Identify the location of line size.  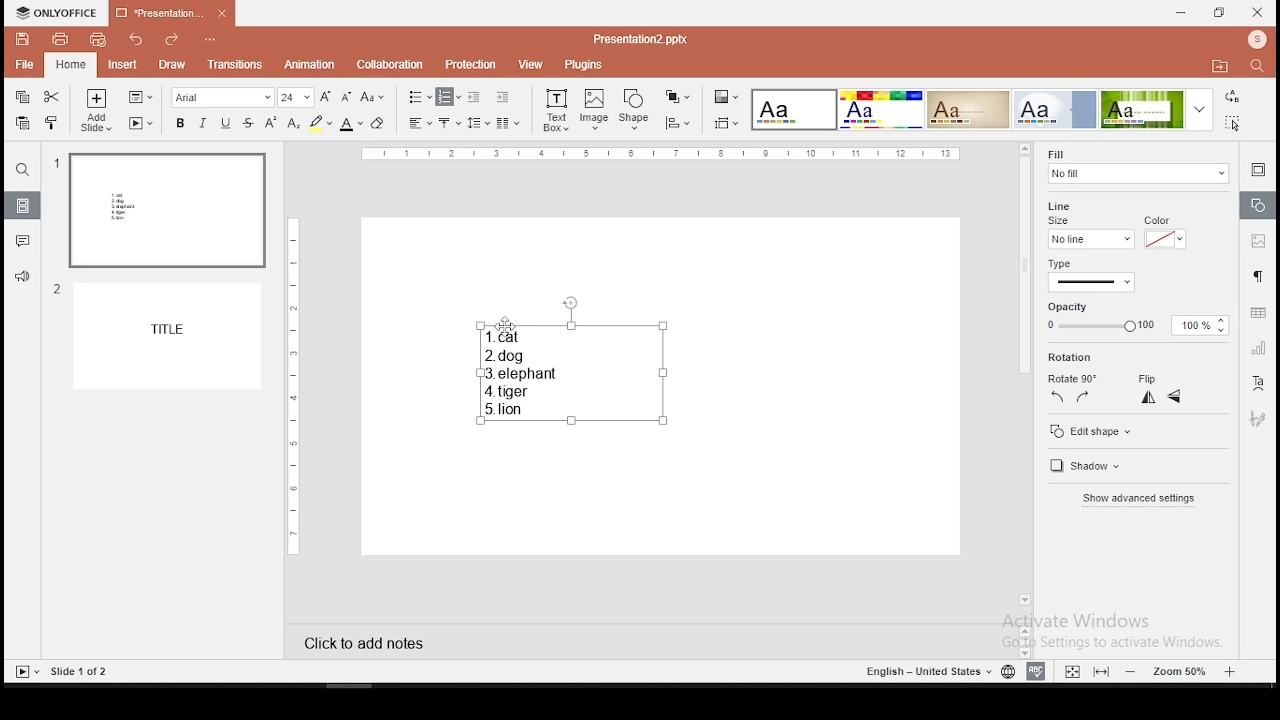
(1064, 212).